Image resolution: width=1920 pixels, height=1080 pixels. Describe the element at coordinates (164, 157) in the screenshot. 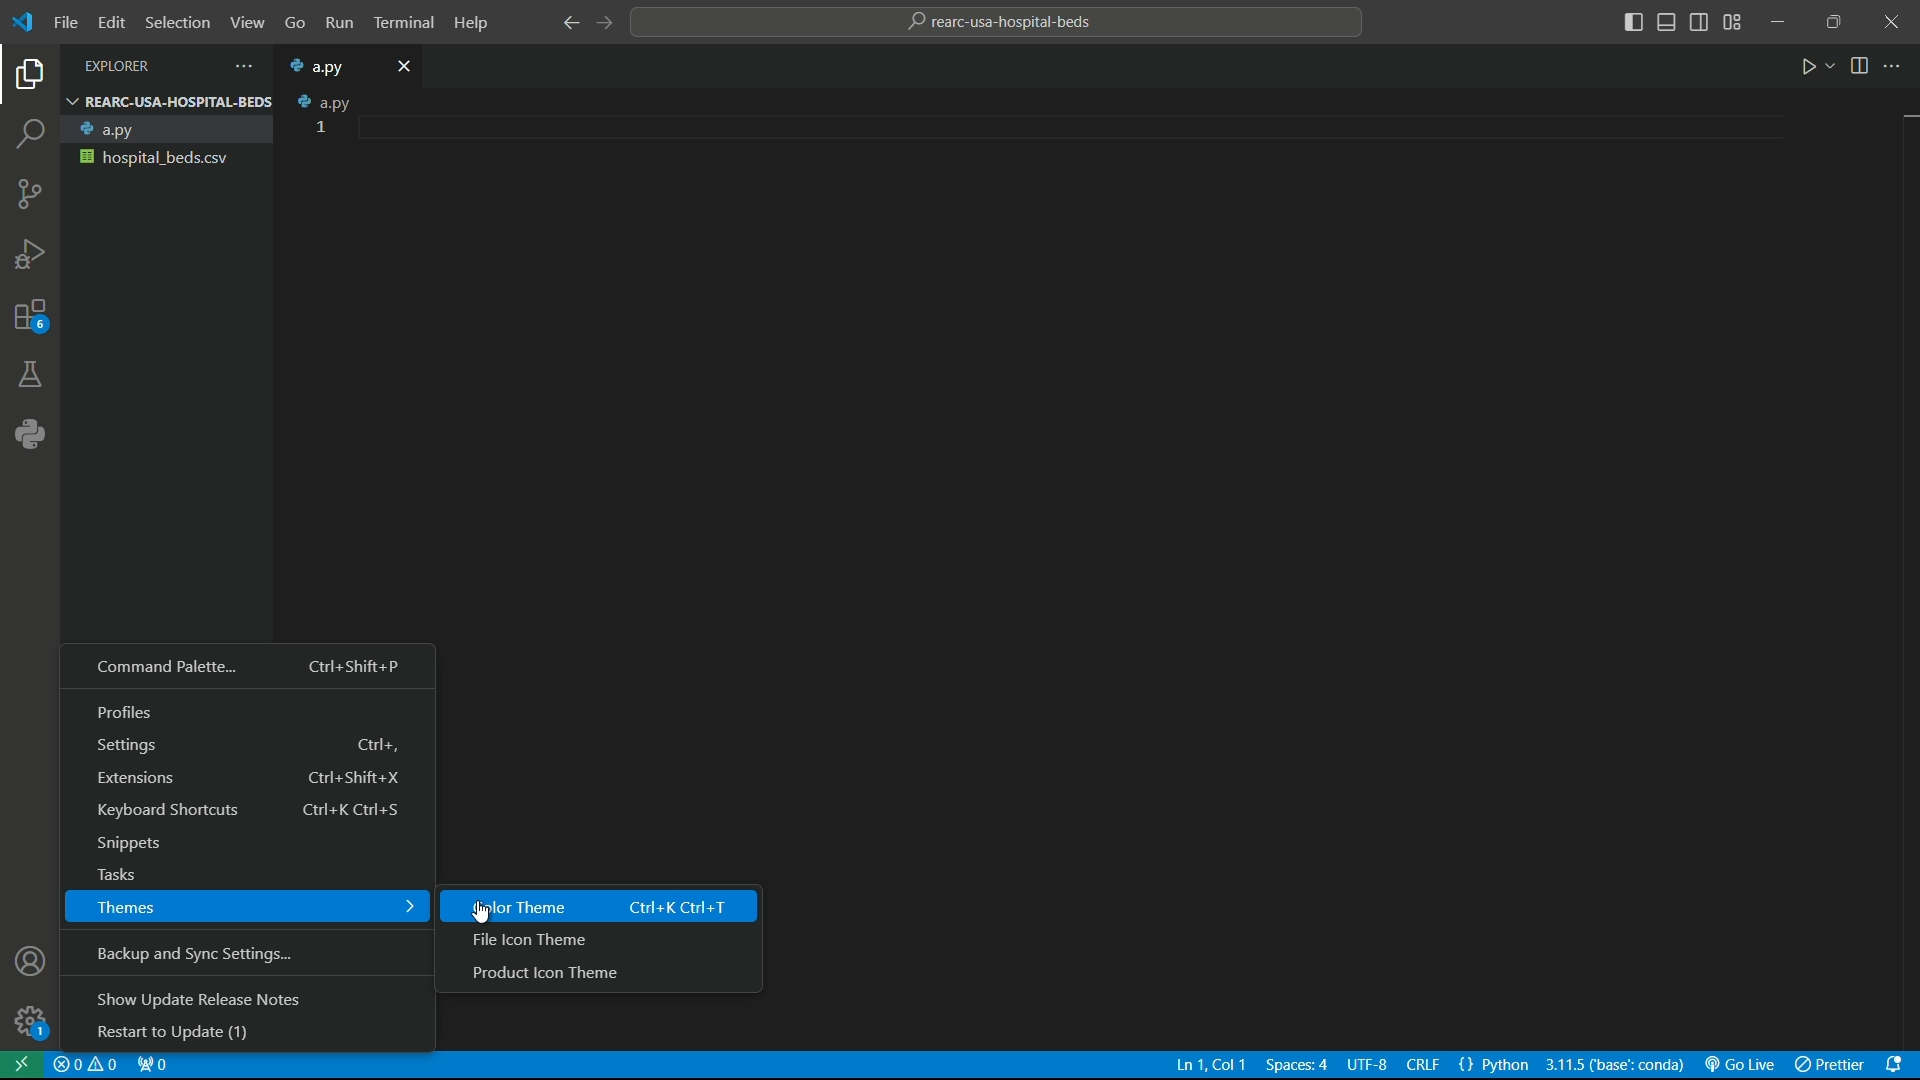

I see `hospital_beds.csv ` at that location.